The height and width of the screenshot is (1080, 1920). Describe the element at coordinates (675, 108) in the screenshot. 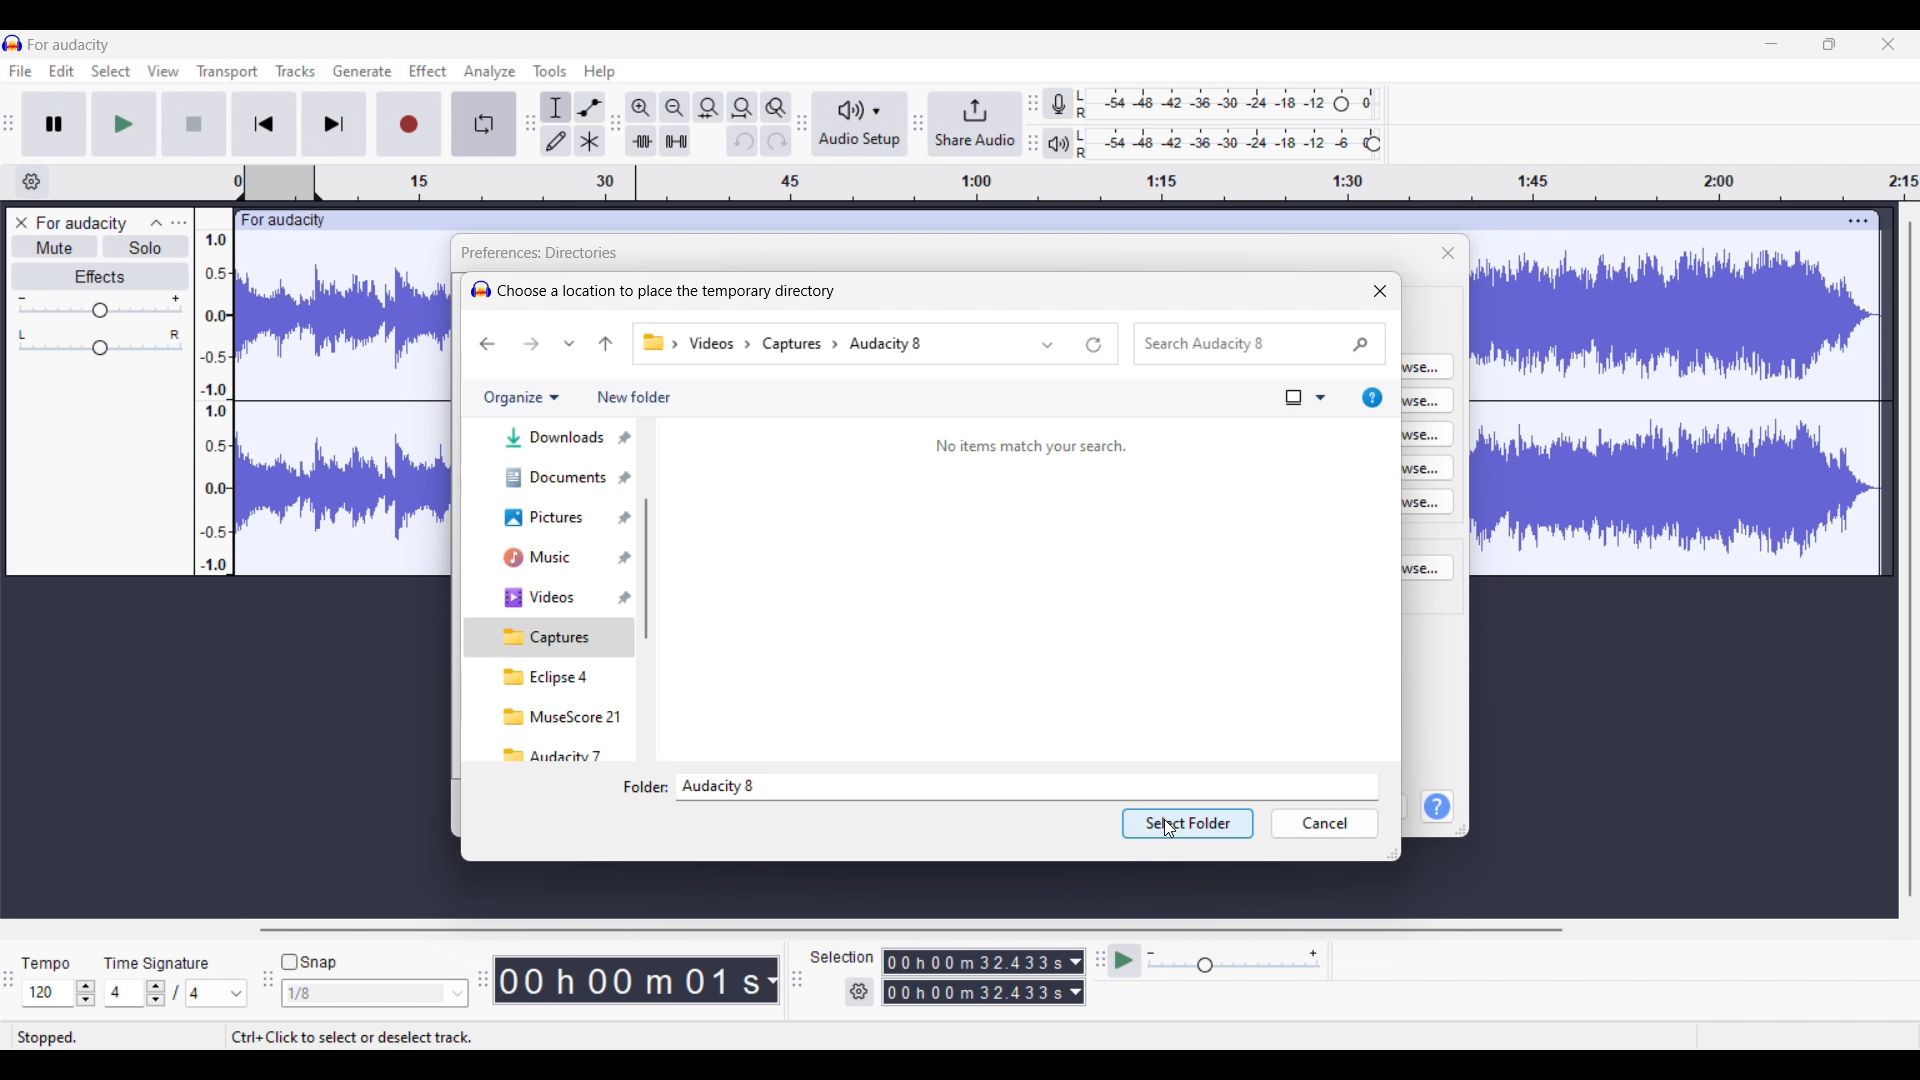

I see `Zoom out` at that location.